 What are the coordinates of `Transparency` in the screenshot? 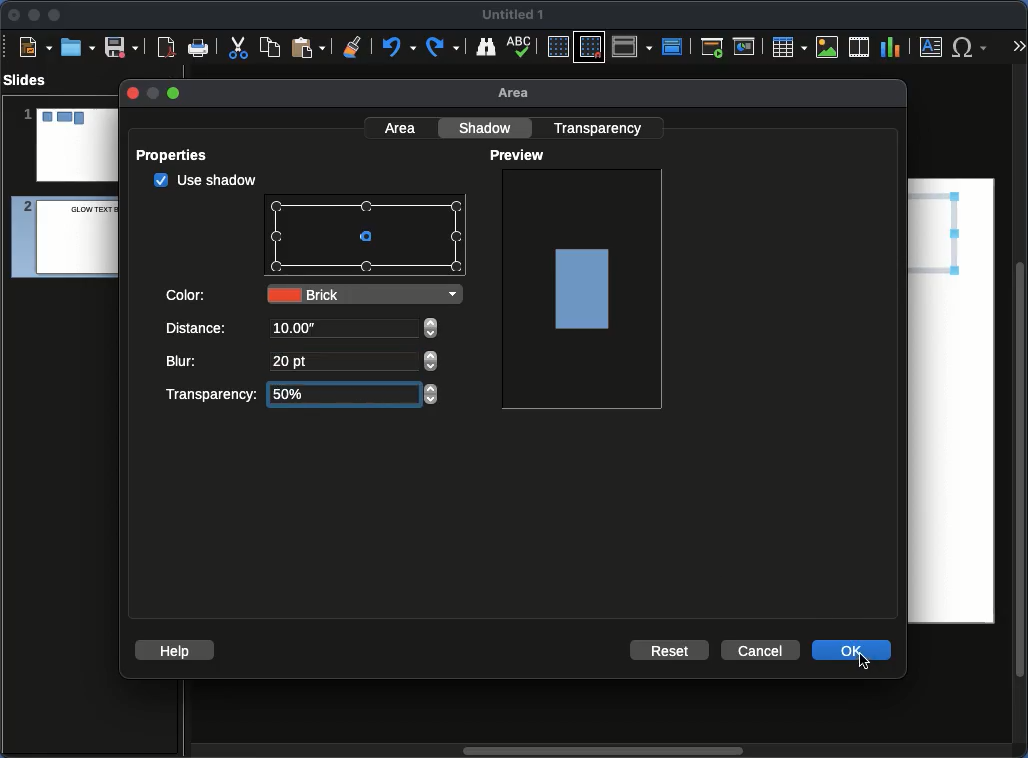 It's located at (210, 393).